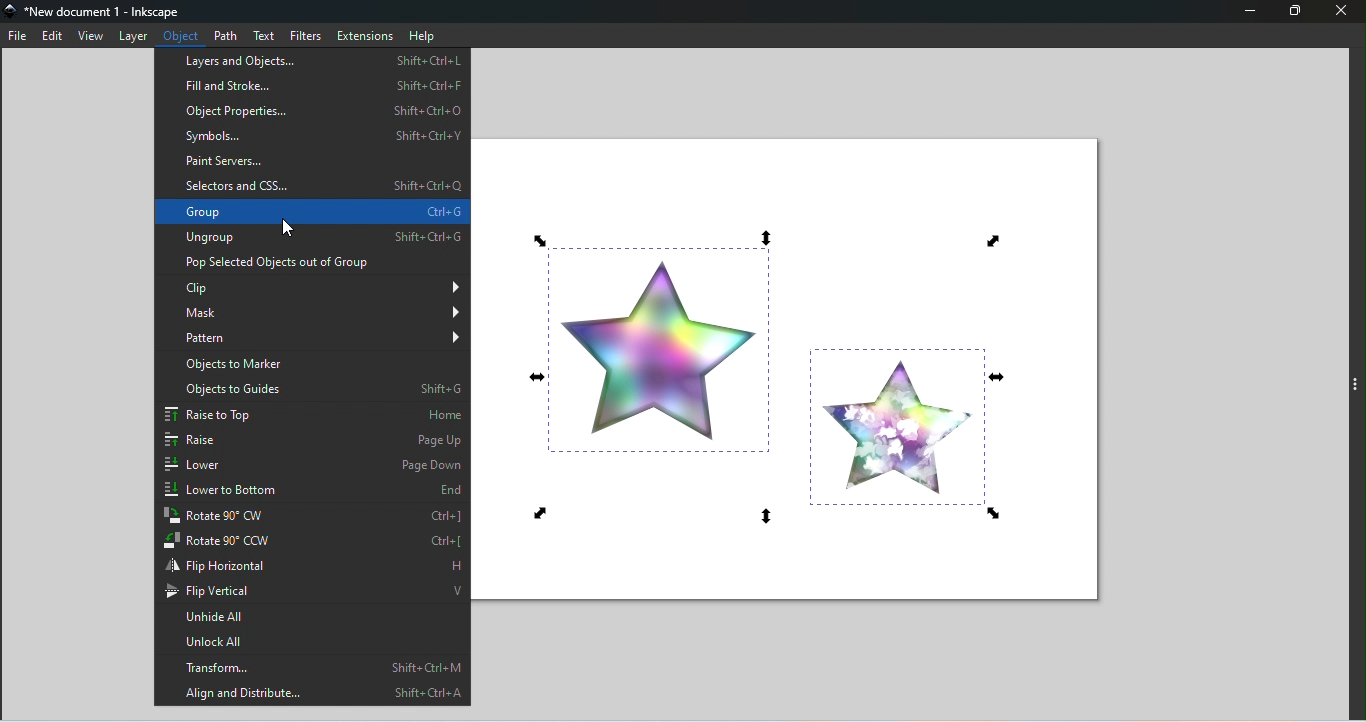 The width and height of the screenshot is (1366, 722). I want to click on Flip vertical, so click(316, 589).